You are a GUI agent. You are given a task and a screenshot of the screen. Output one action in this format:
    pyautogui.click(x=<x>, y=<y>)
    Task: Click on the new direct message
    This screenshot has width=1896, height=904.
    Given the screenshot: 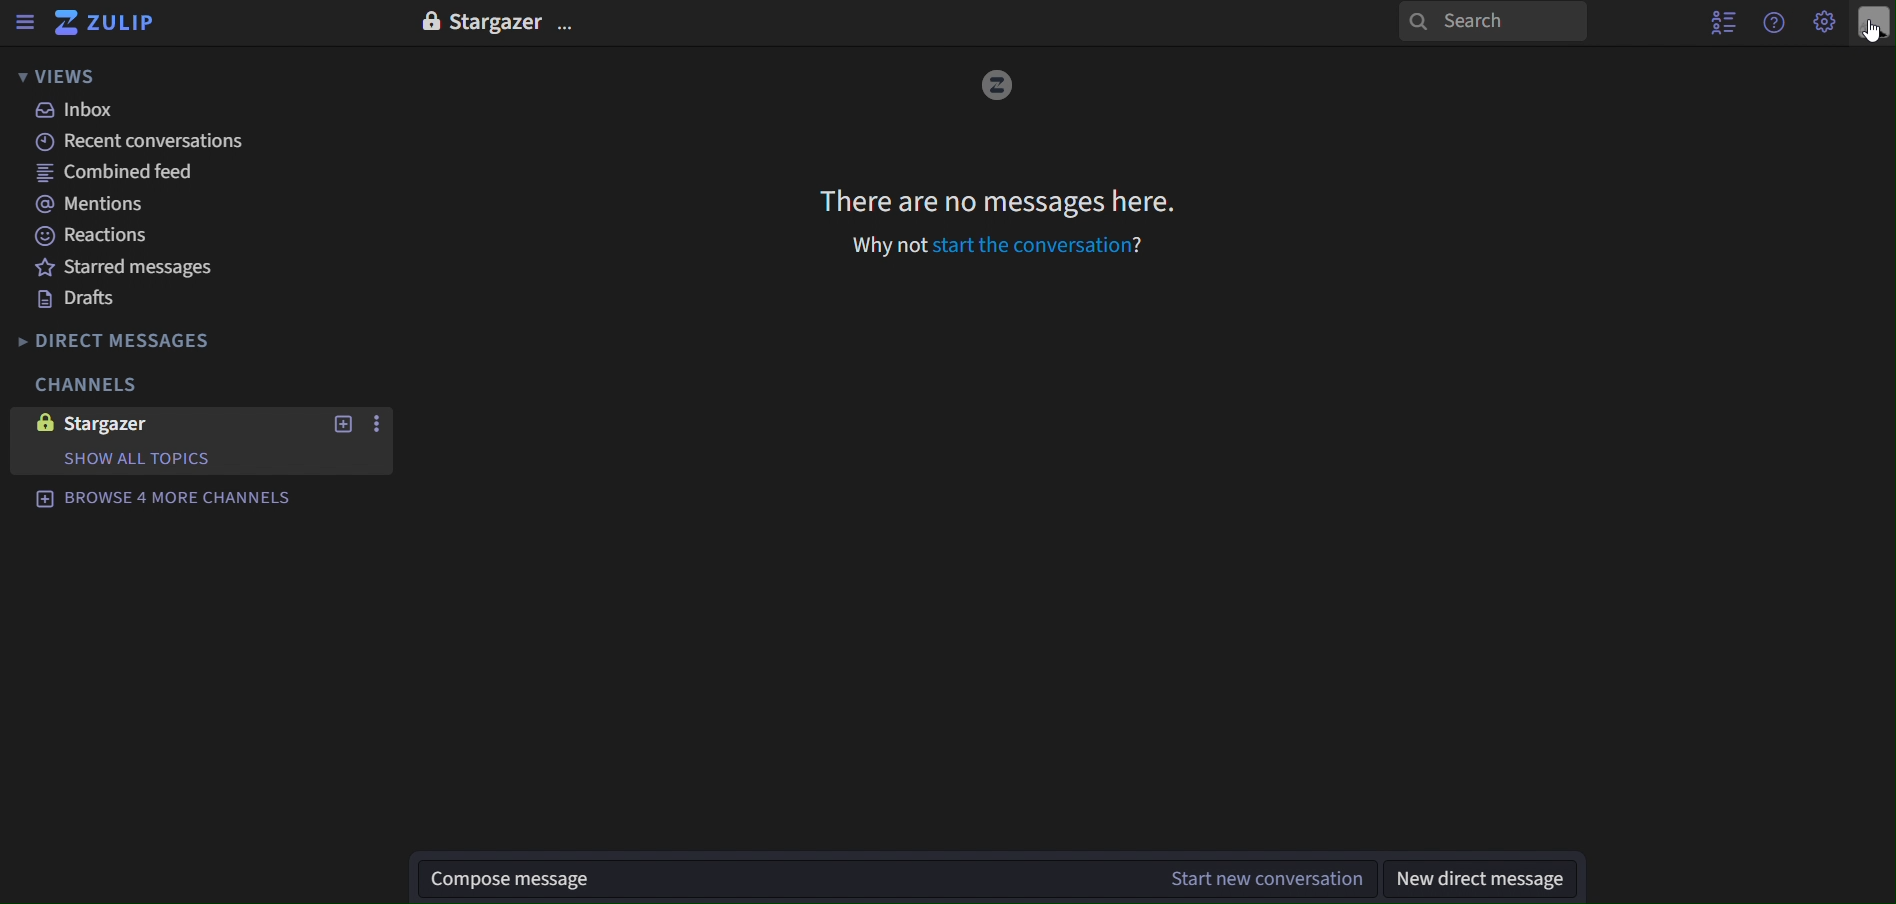 What is the action you would take?
    pyautogui.click(x=1485, y=875)
    